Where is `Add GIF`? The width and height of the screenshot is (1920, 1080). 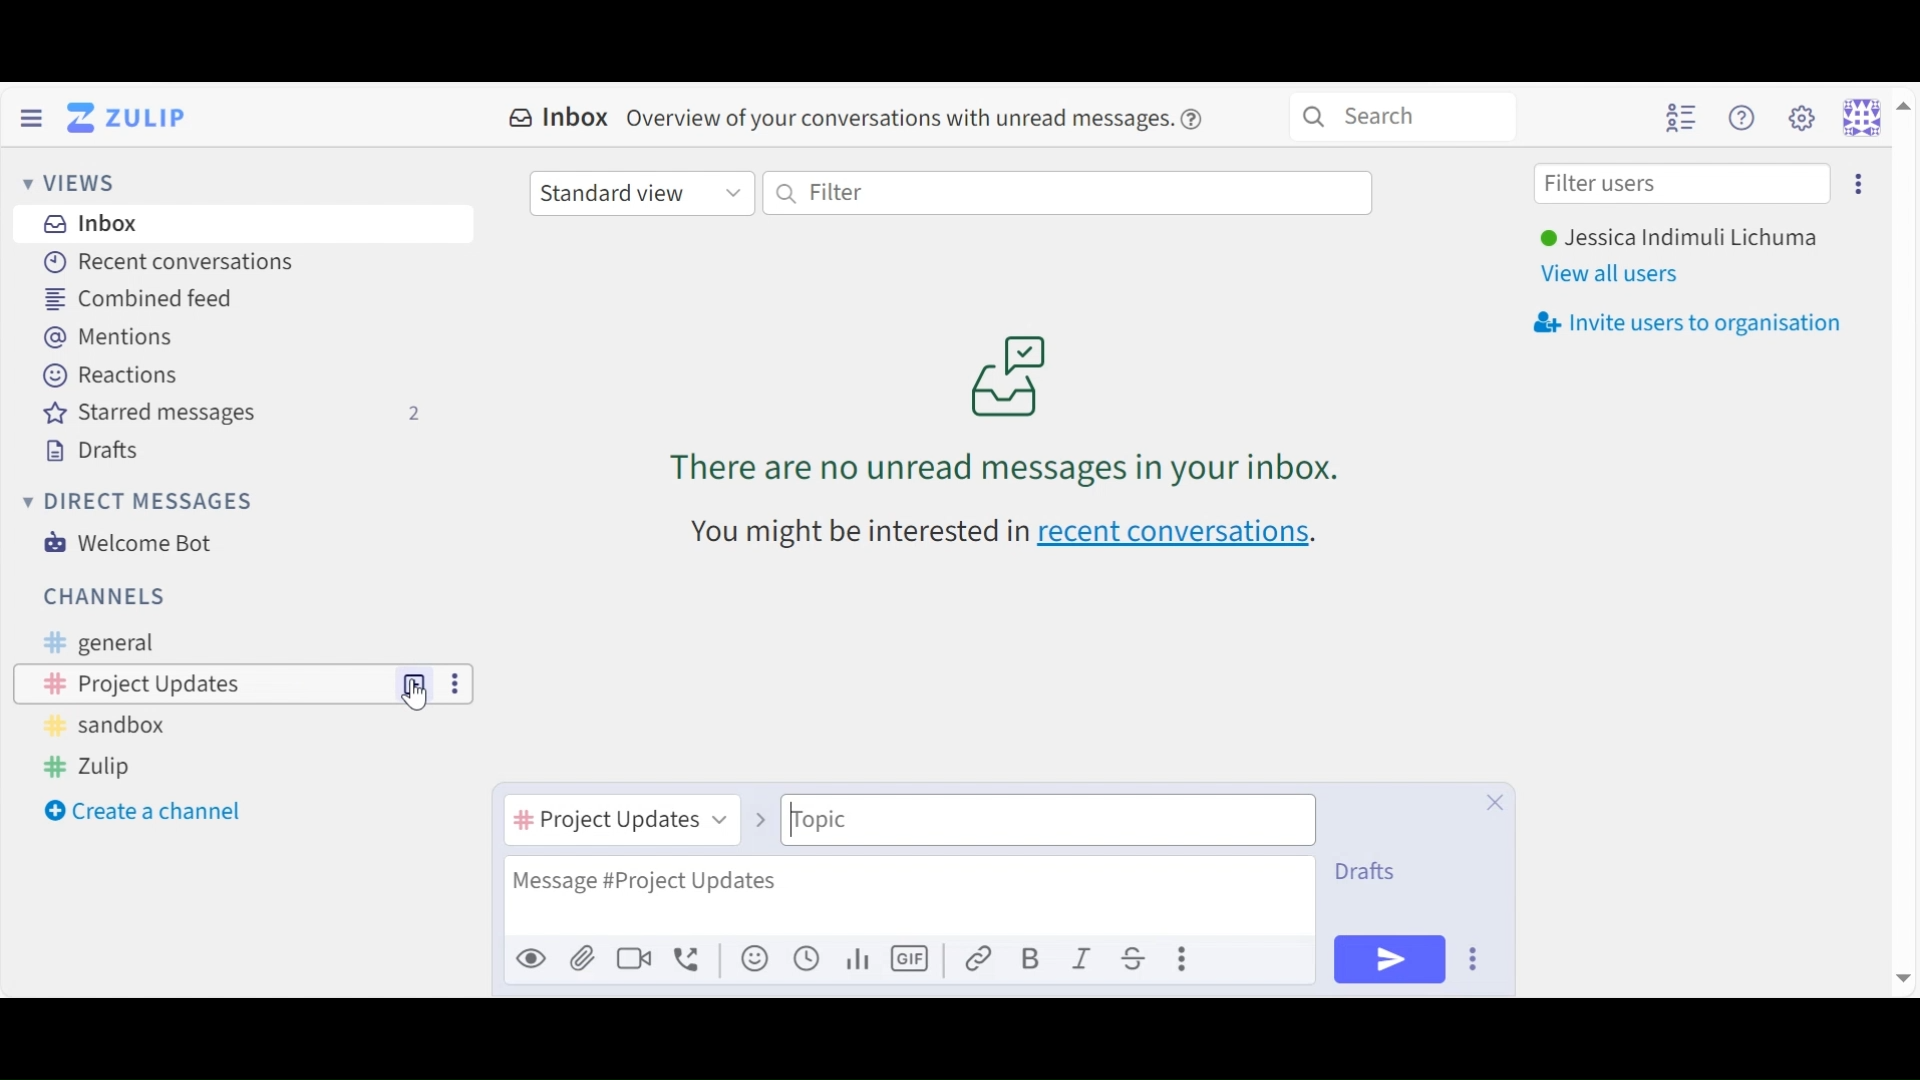 Add GIF is located at coordinates (910, 959).